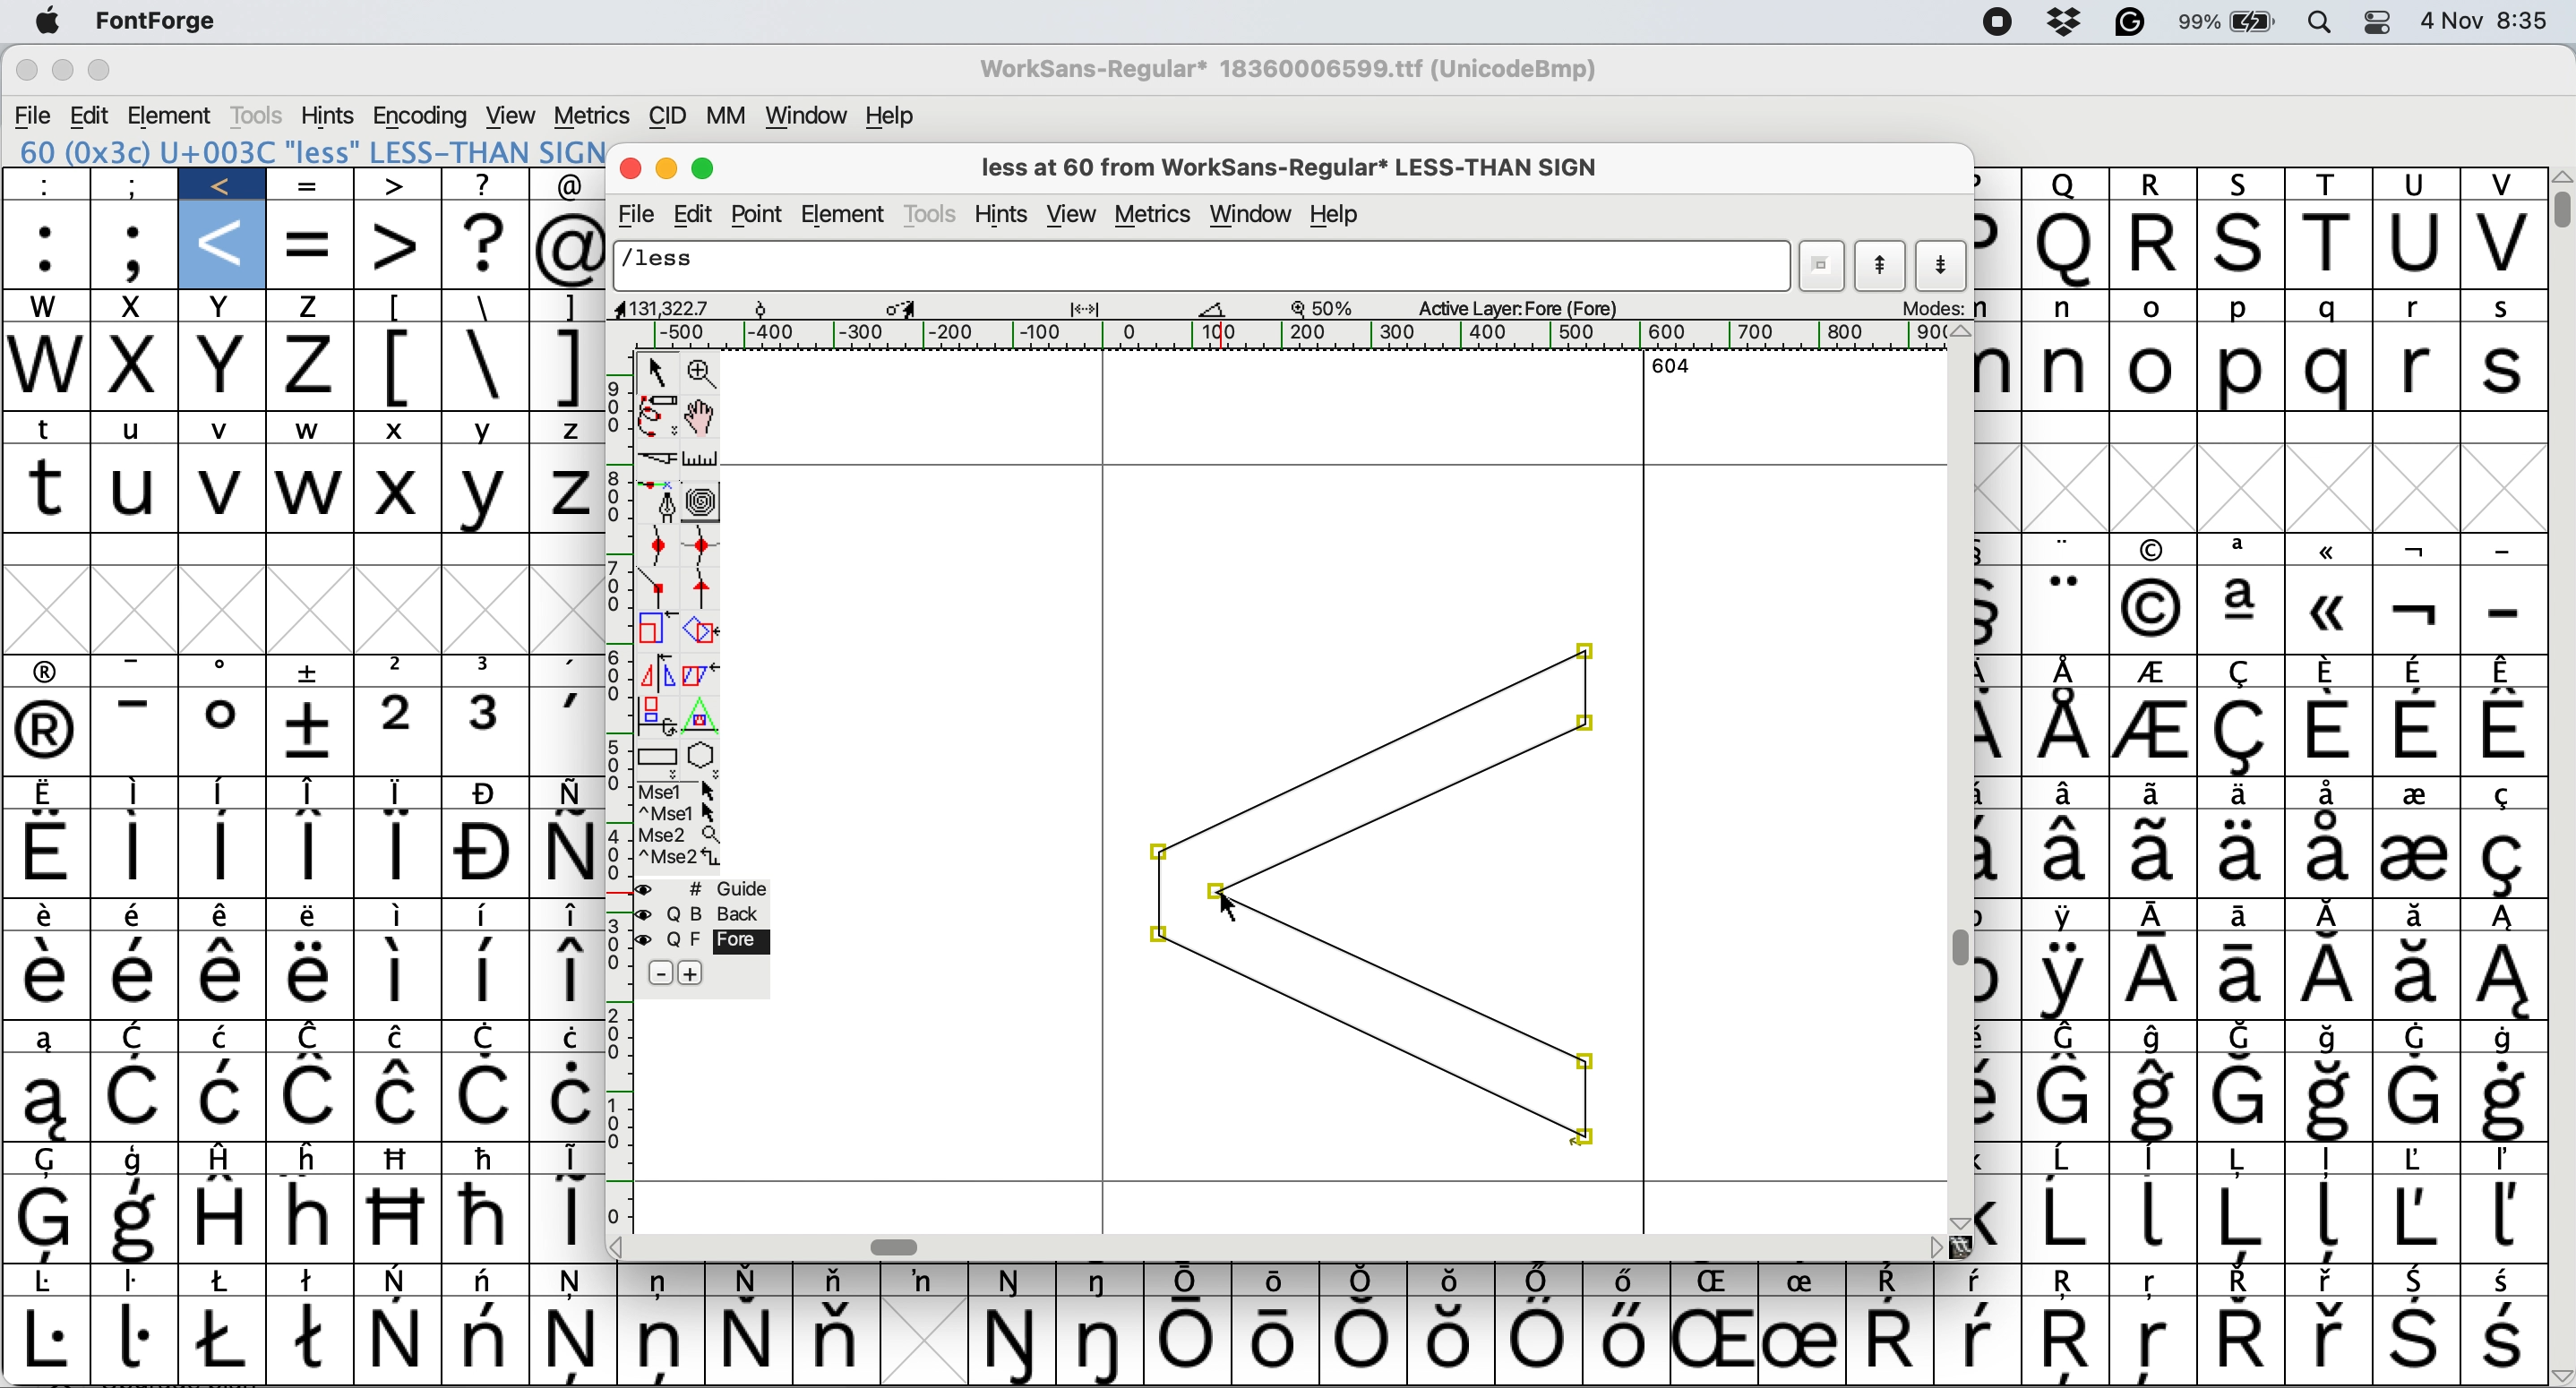  Describe the element at coordinates (2504, 855) in the screenshot. I see `Symbol` at that location.